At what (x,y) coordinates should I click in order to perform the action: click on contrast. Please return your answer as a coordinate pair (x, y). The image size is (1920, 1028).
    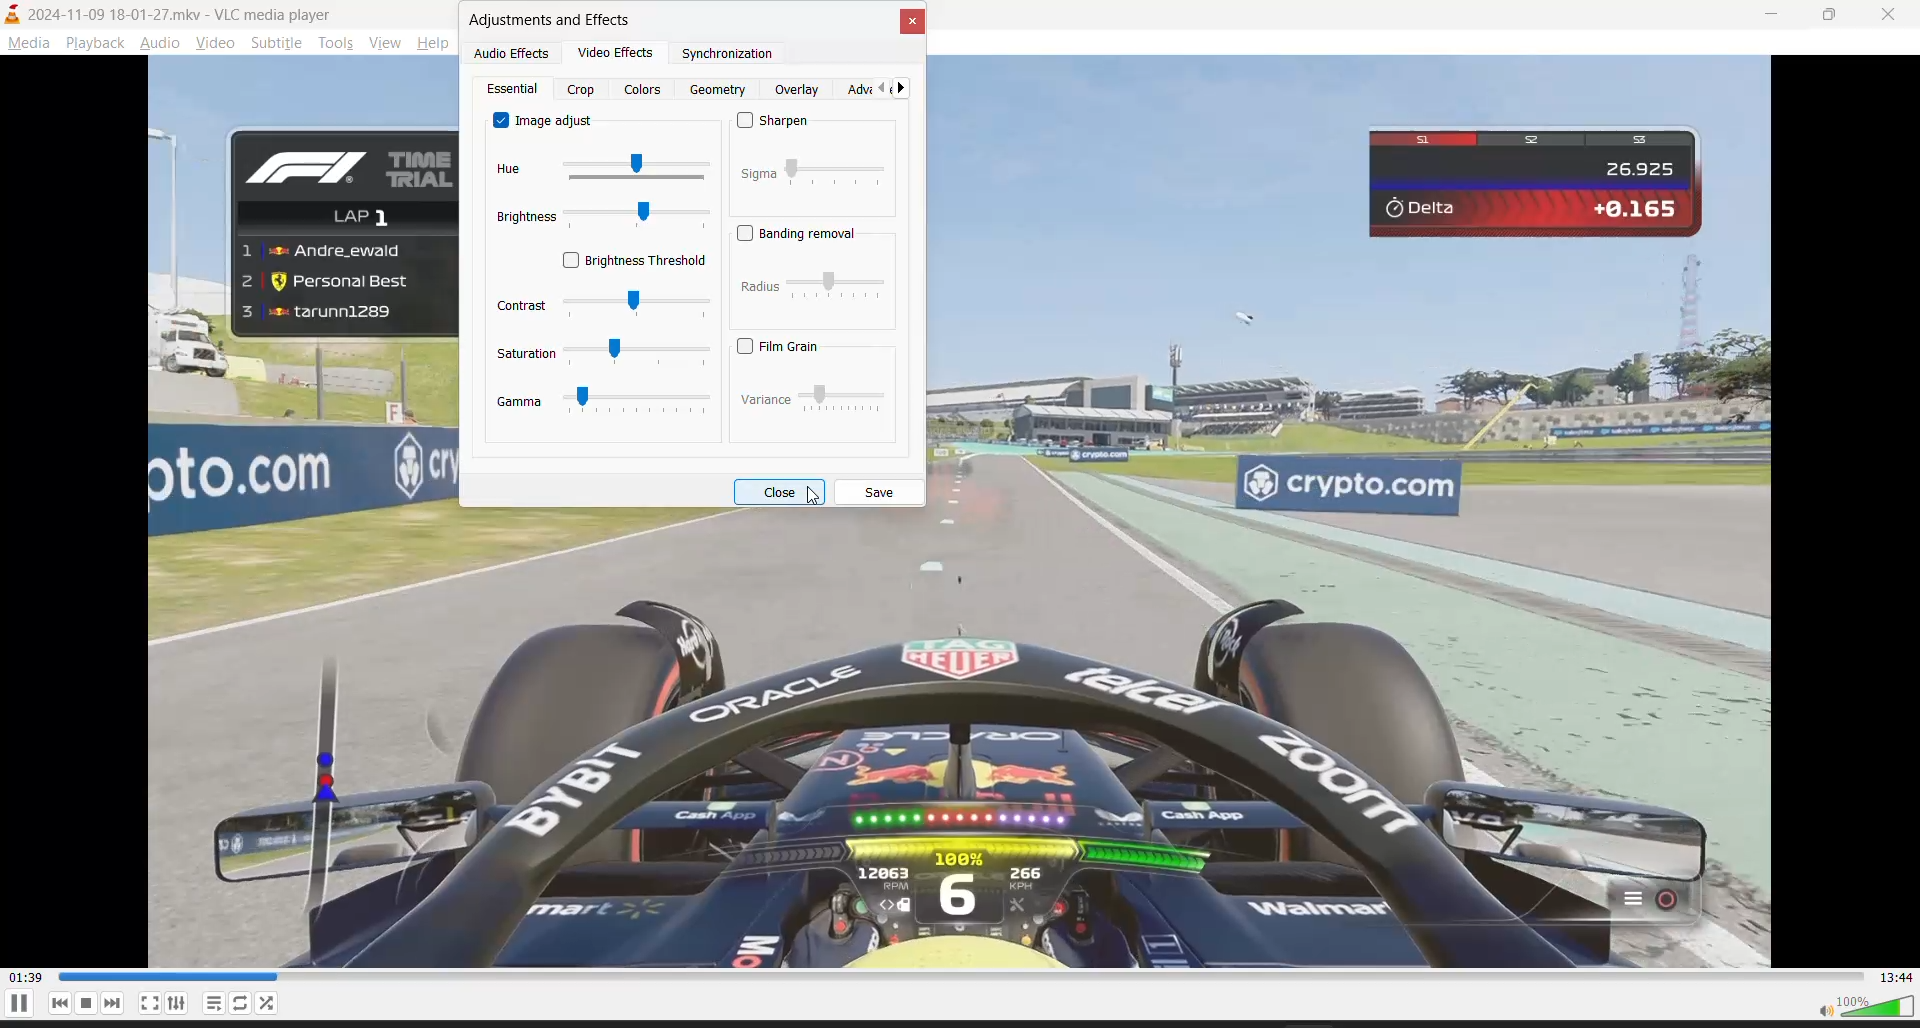
    Looking at the image, I should click on (603, 307).